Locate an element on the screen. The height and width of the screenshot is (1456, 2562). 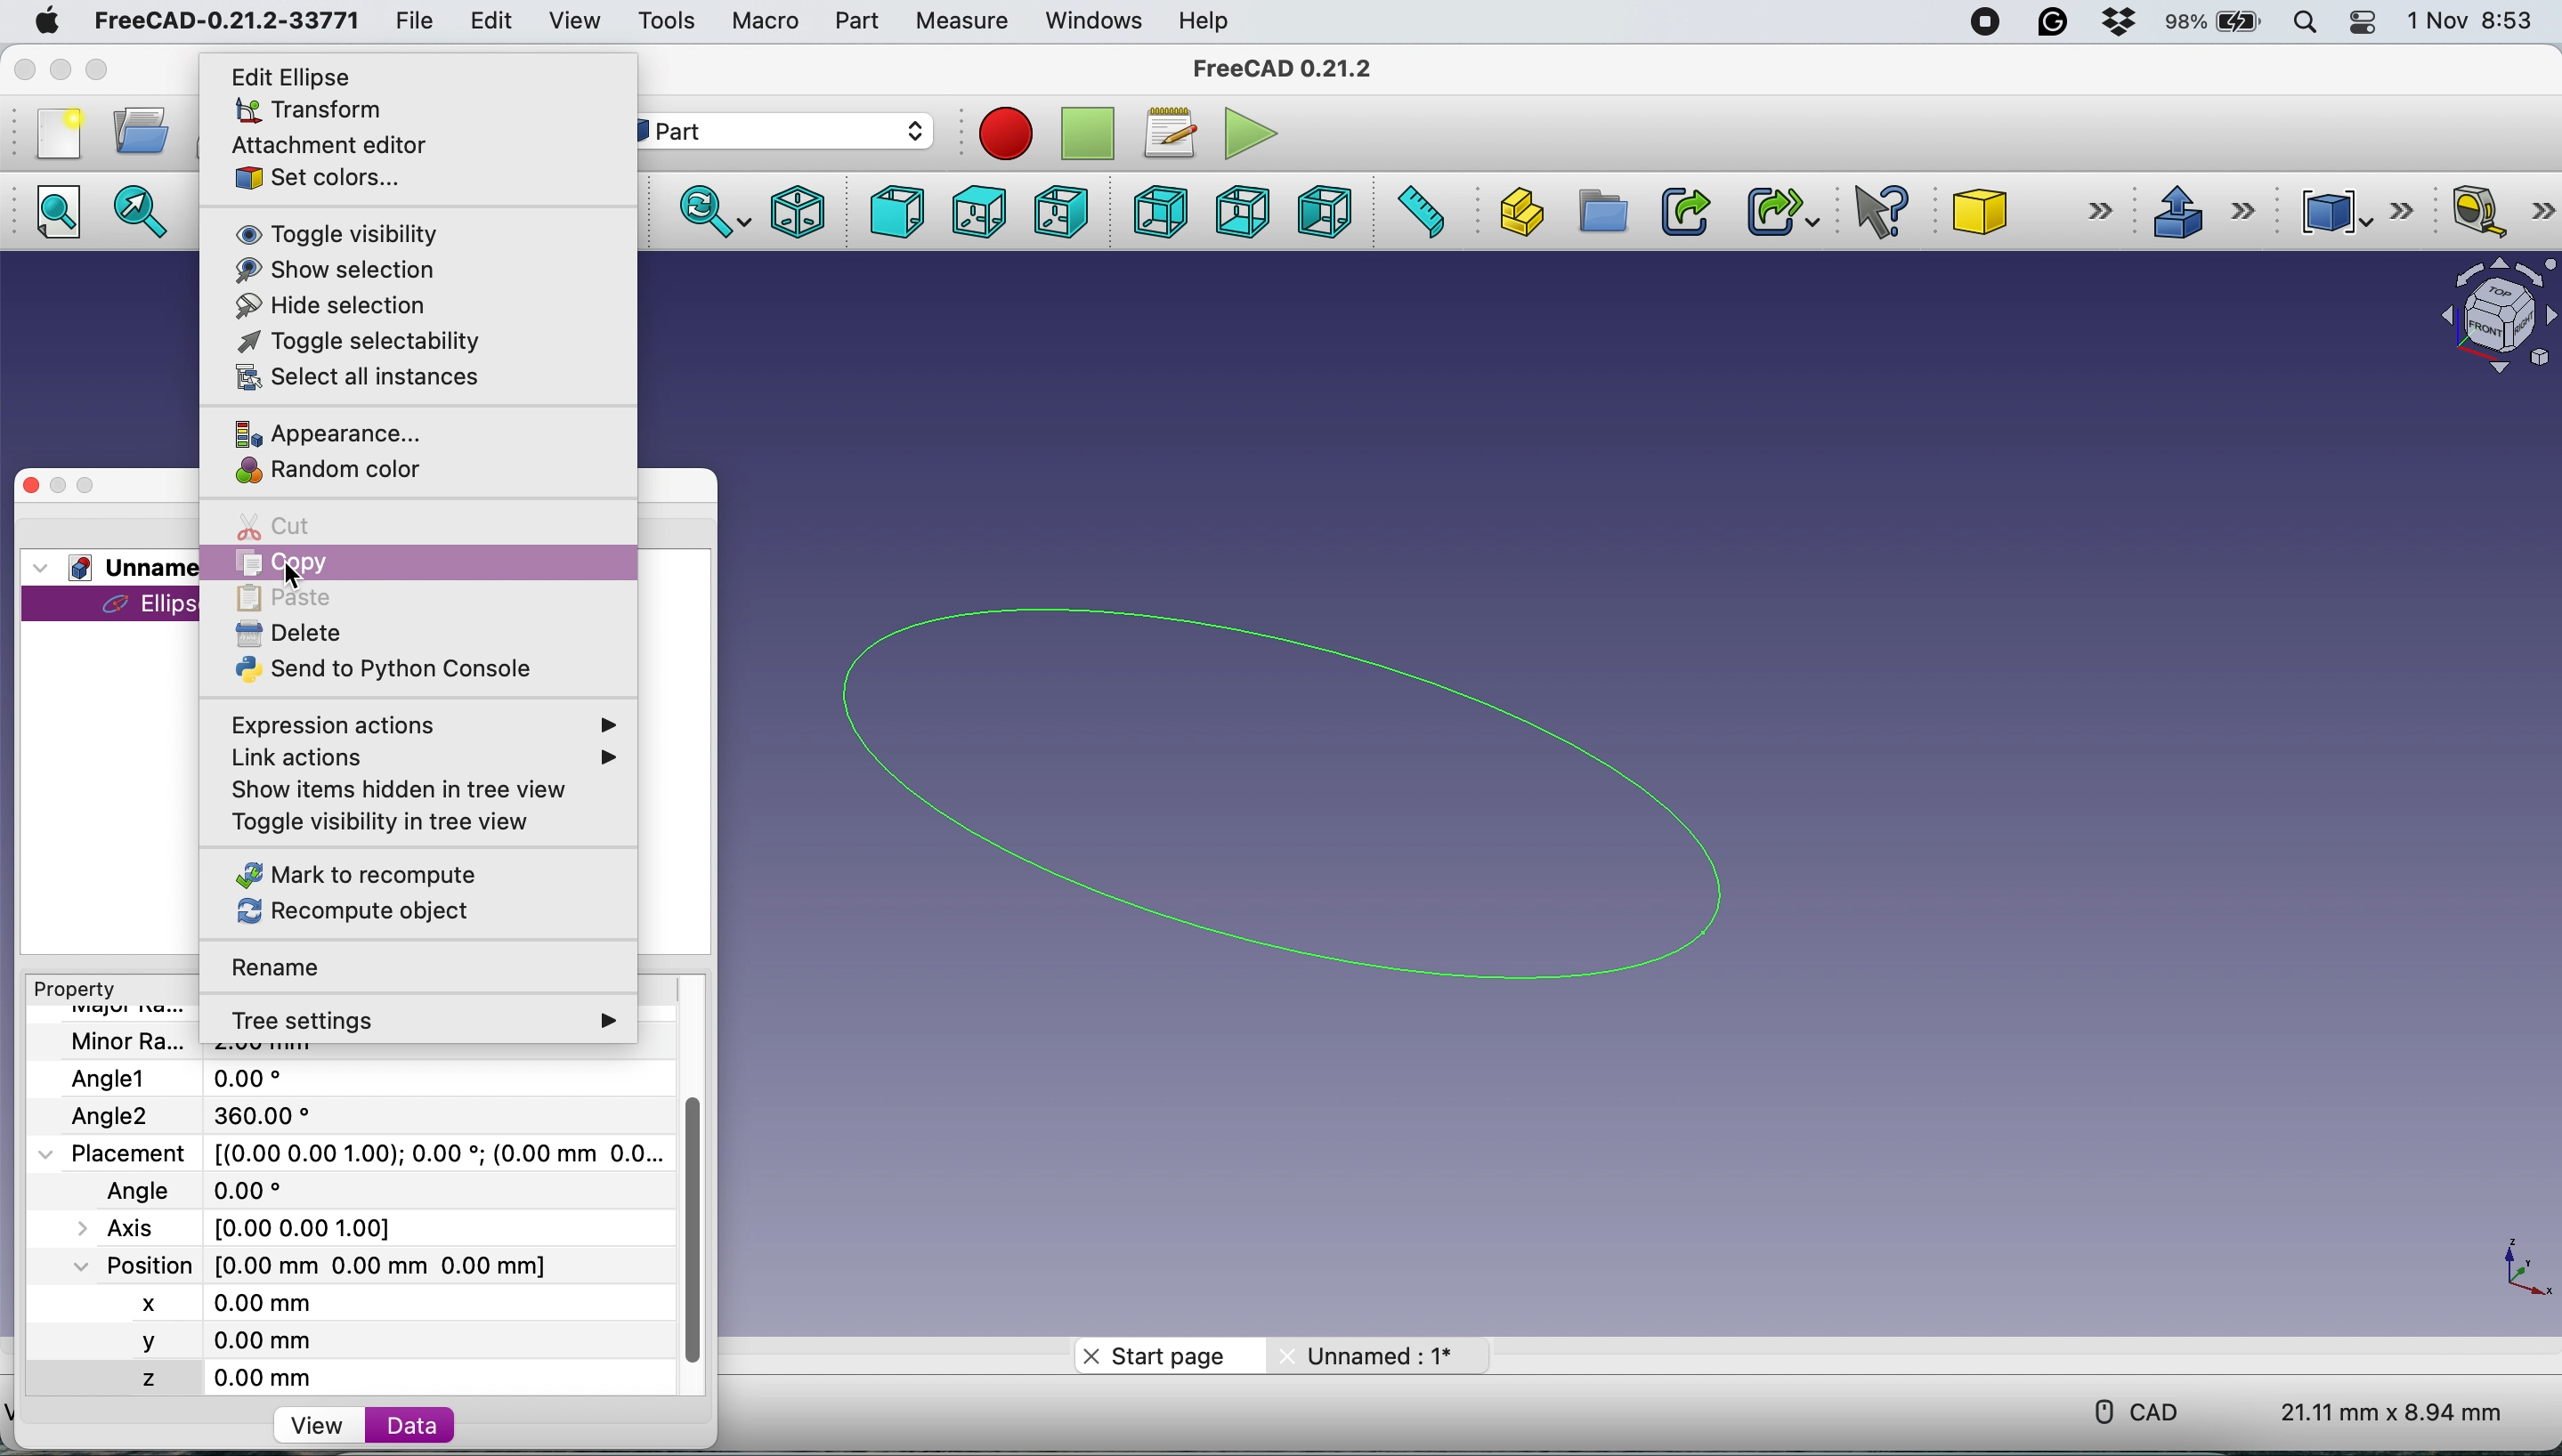
stop recording macros is located at coordinates (1093, 132).